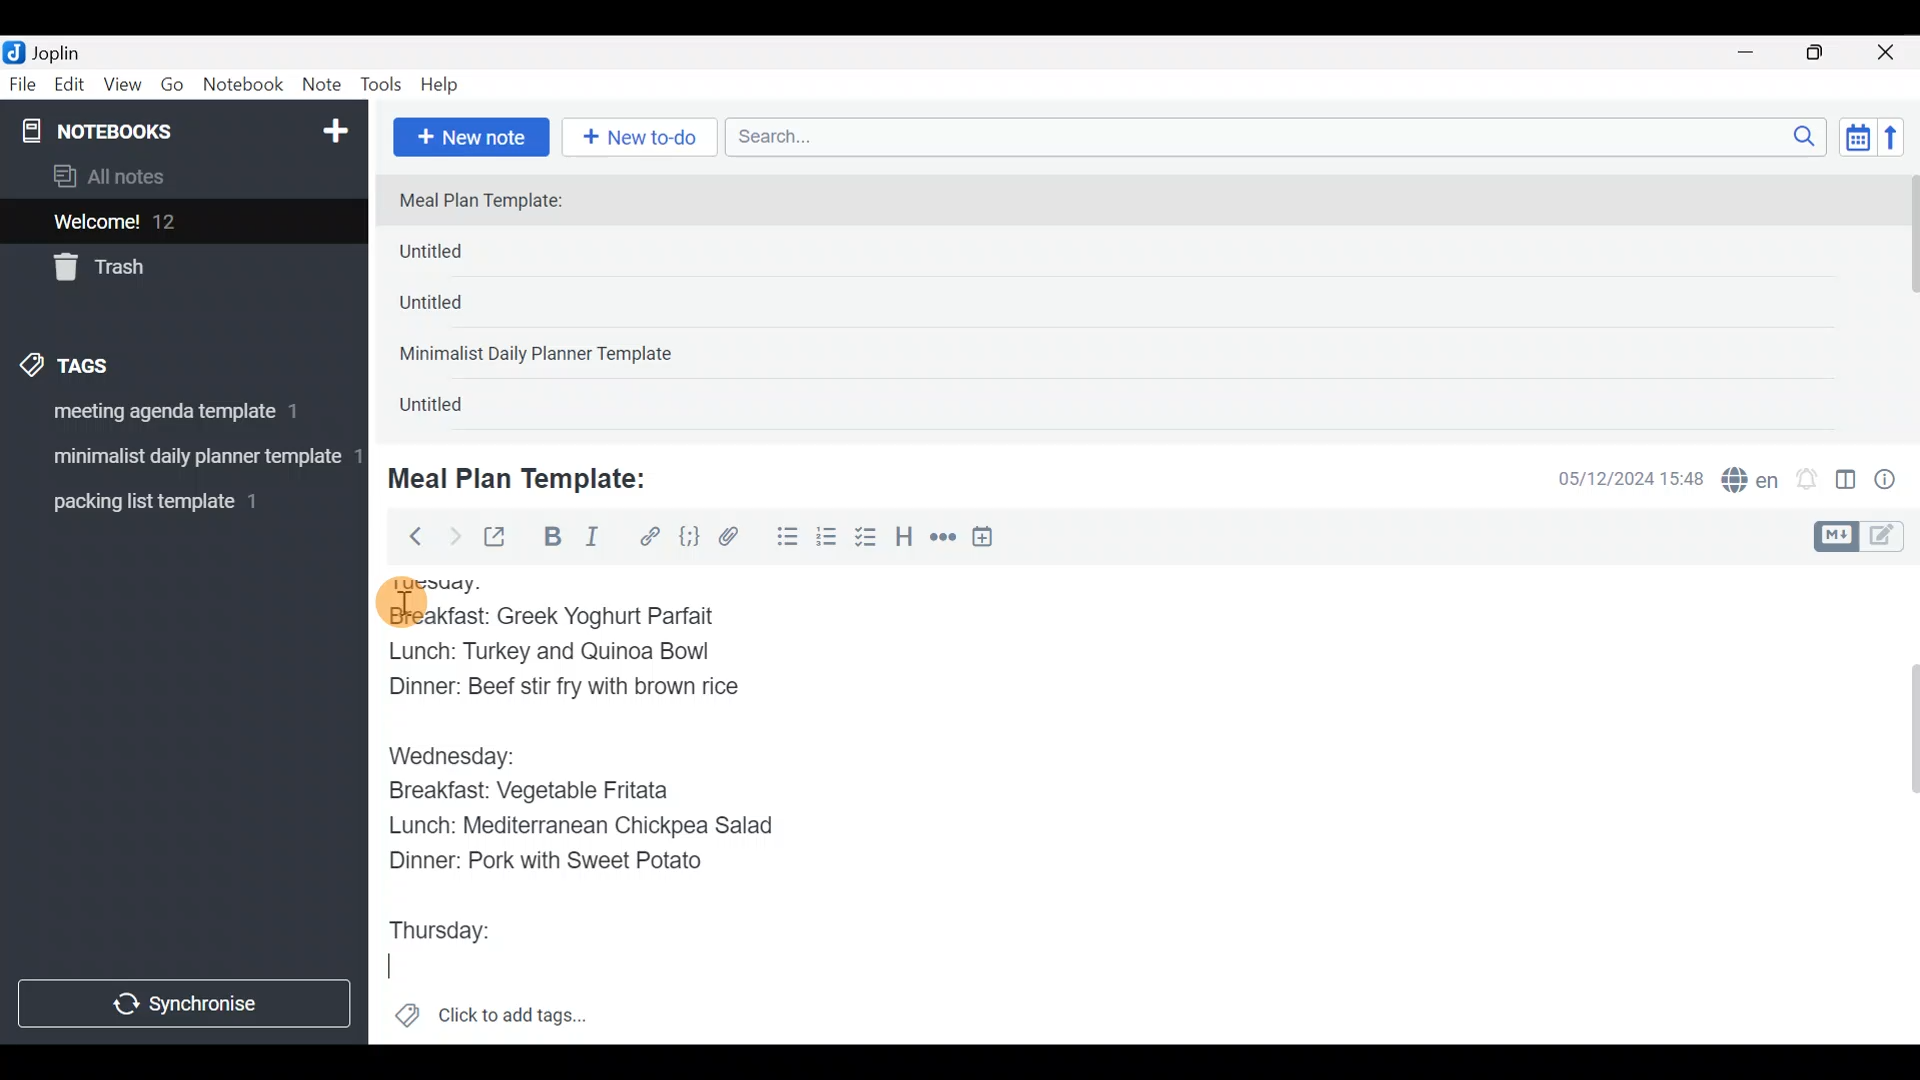  Describe the element at coordinates (644, 139) in the screenshot. I see `New to-do` at that location.